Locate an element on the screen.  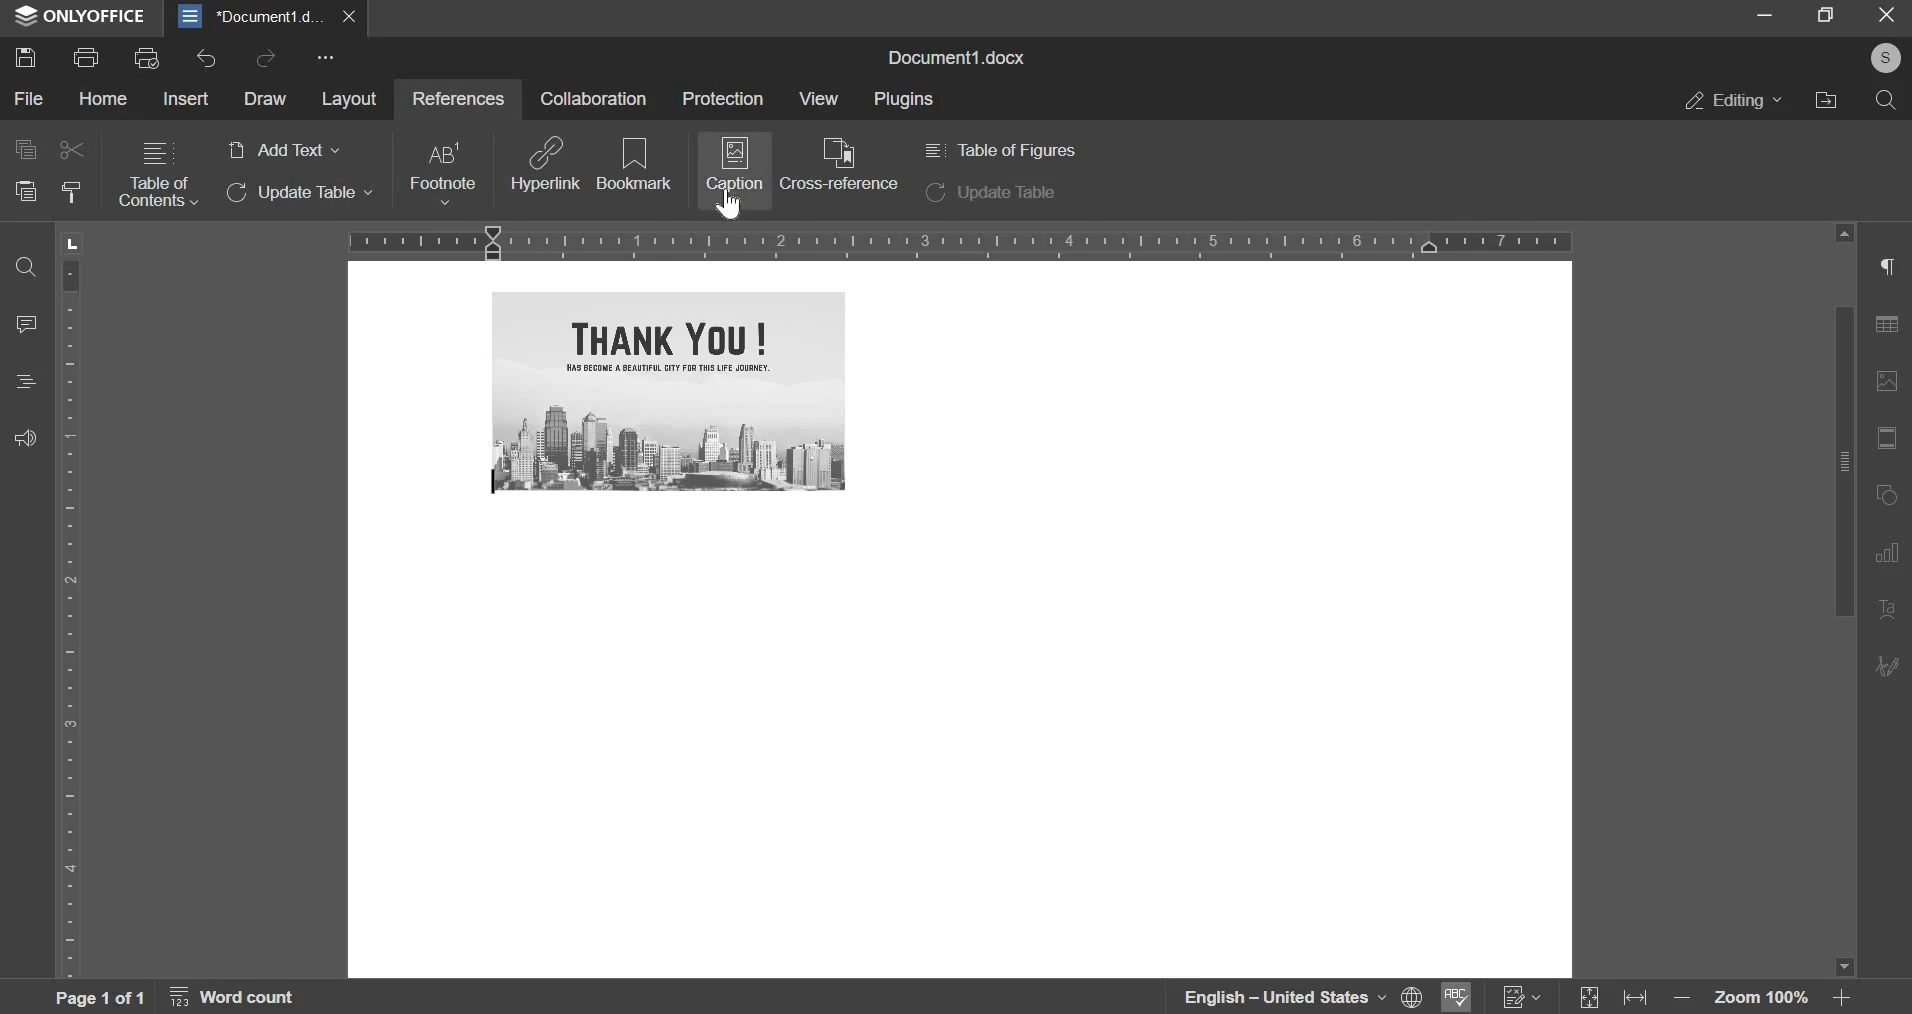
table of figures is located at coordinates (998, 150).